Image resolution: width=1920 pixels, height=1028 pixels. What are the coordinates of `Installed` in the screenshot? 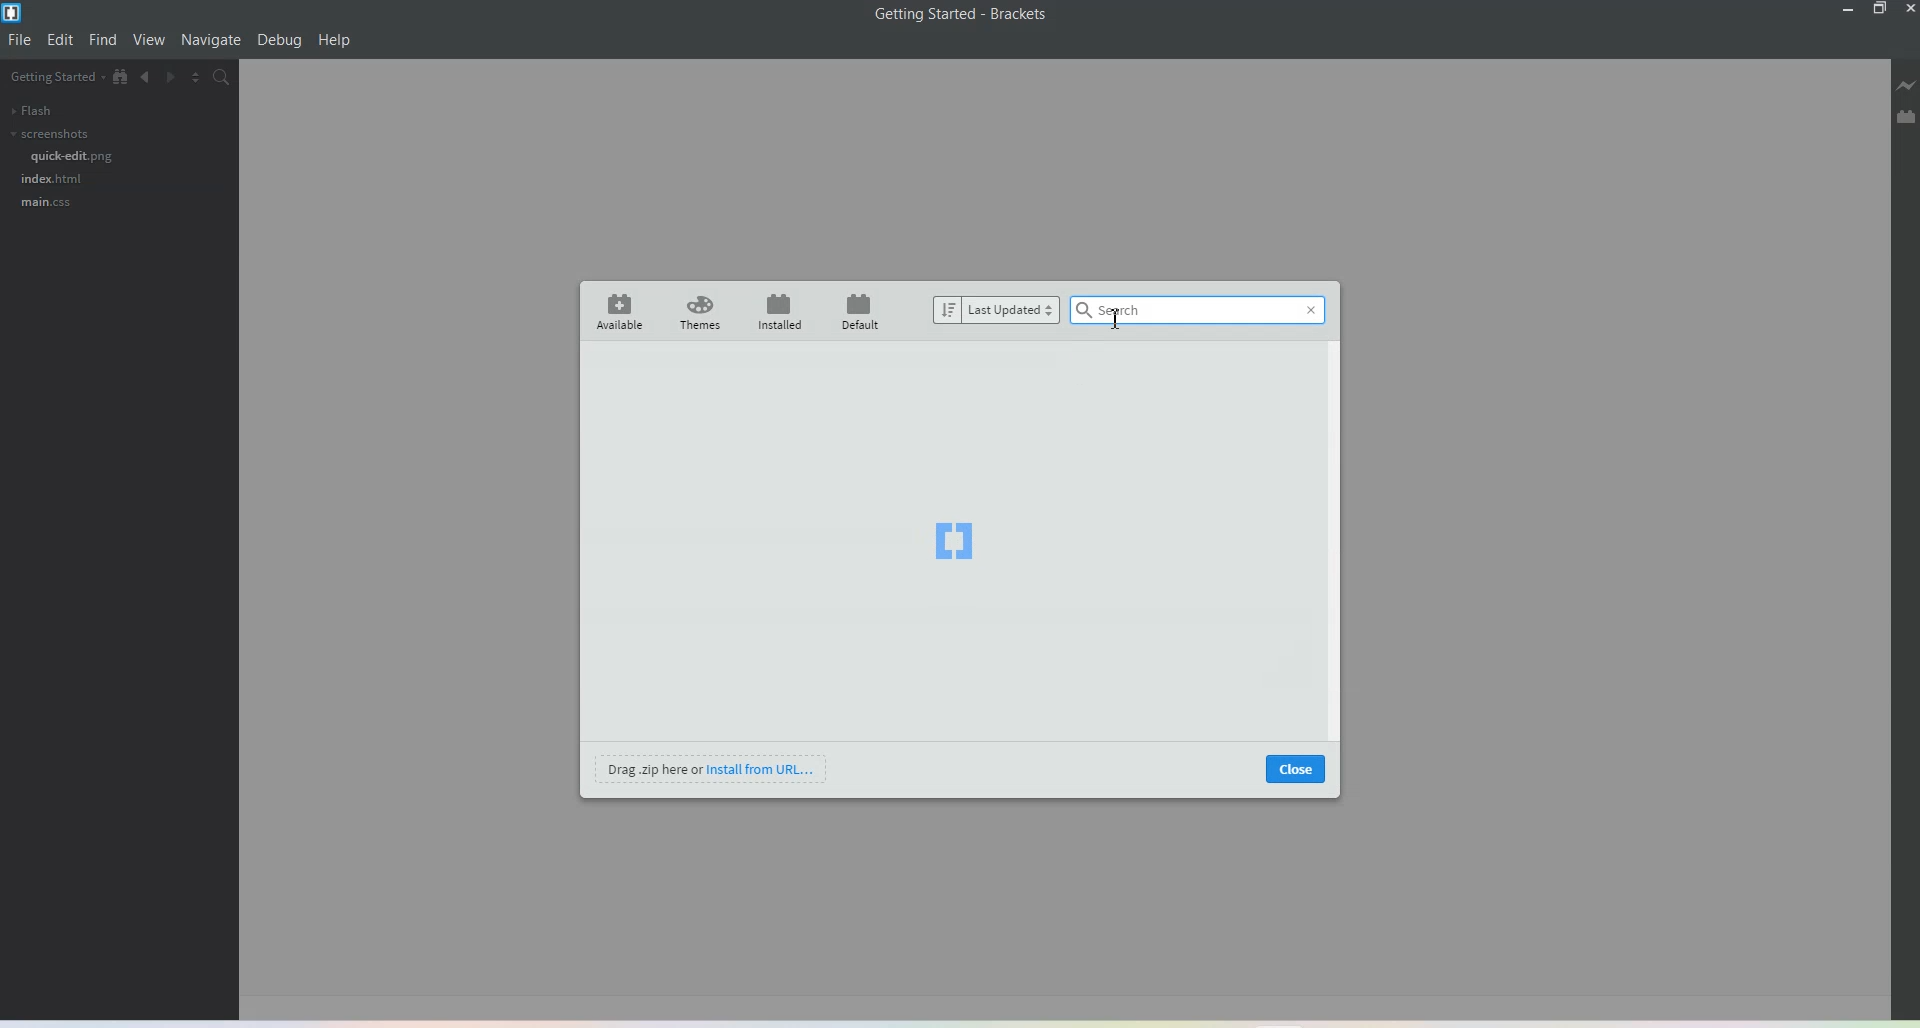 It's located at (780, 311).